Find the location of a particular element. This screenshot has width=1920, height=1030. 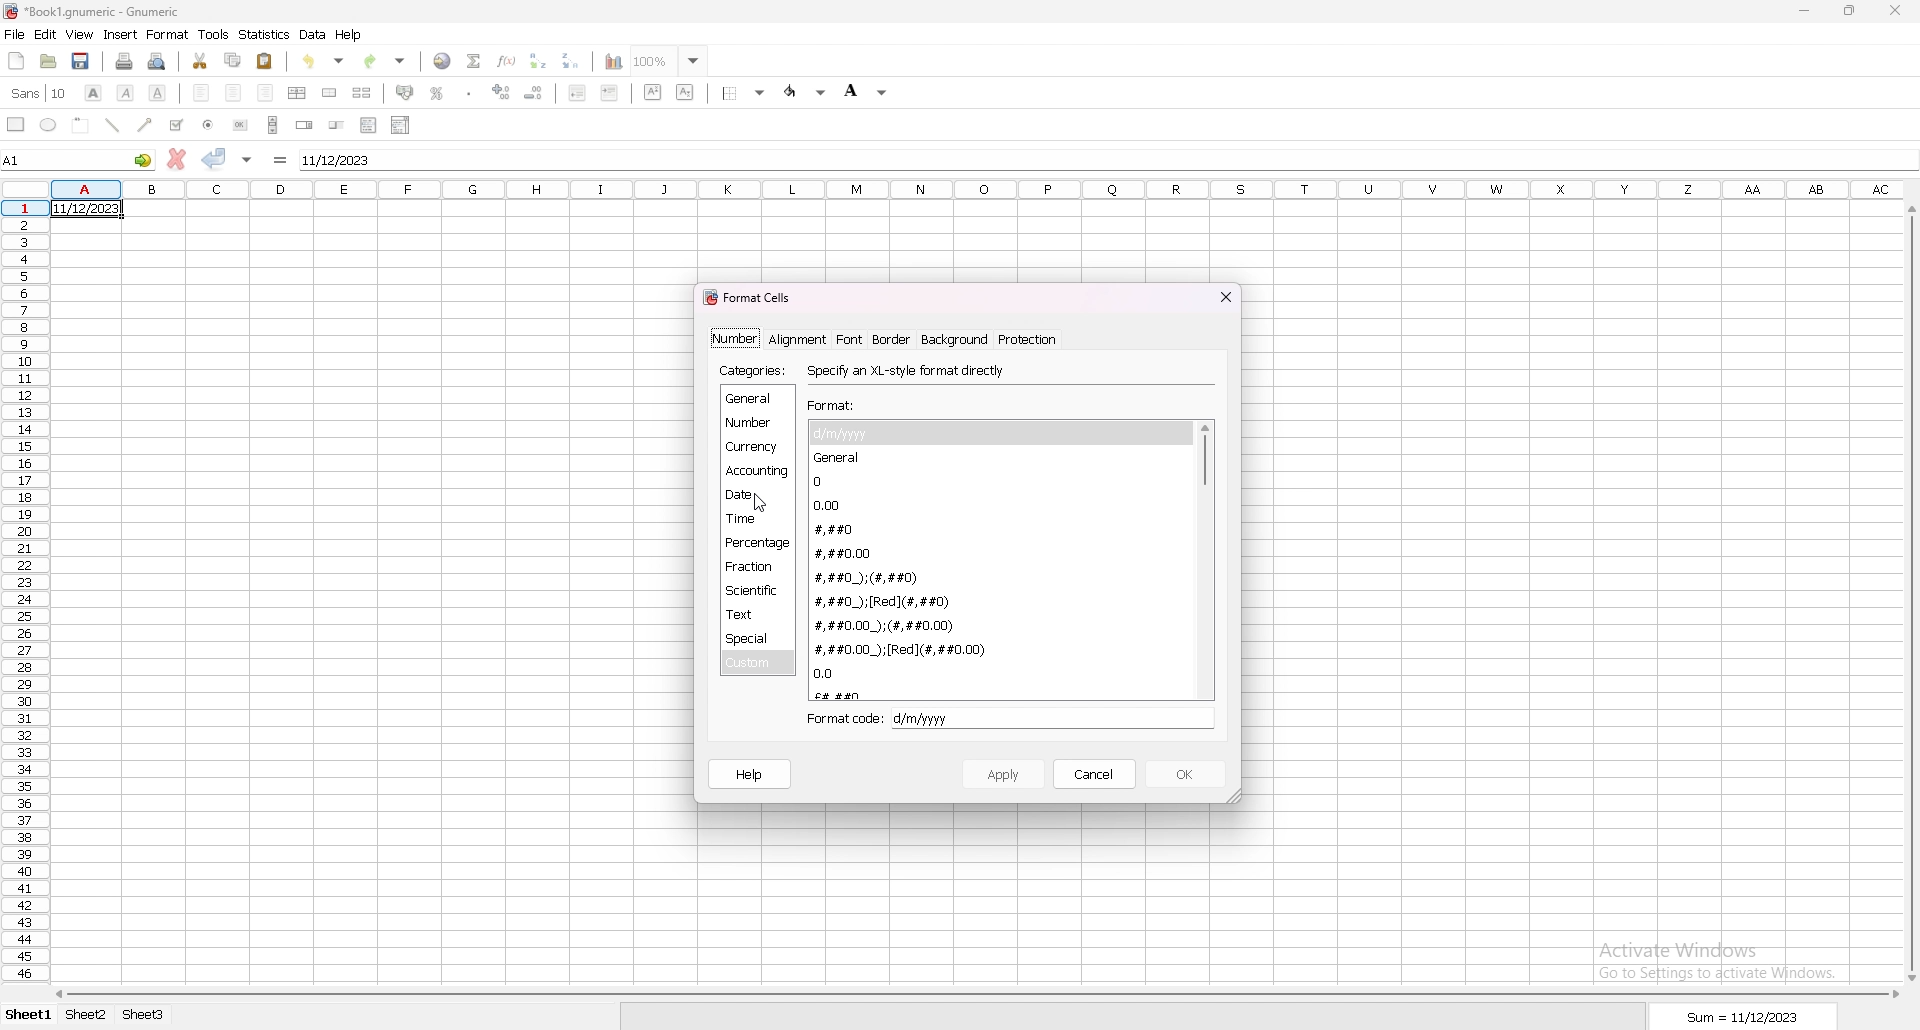

increase indent is located at coordinates (611, 93).